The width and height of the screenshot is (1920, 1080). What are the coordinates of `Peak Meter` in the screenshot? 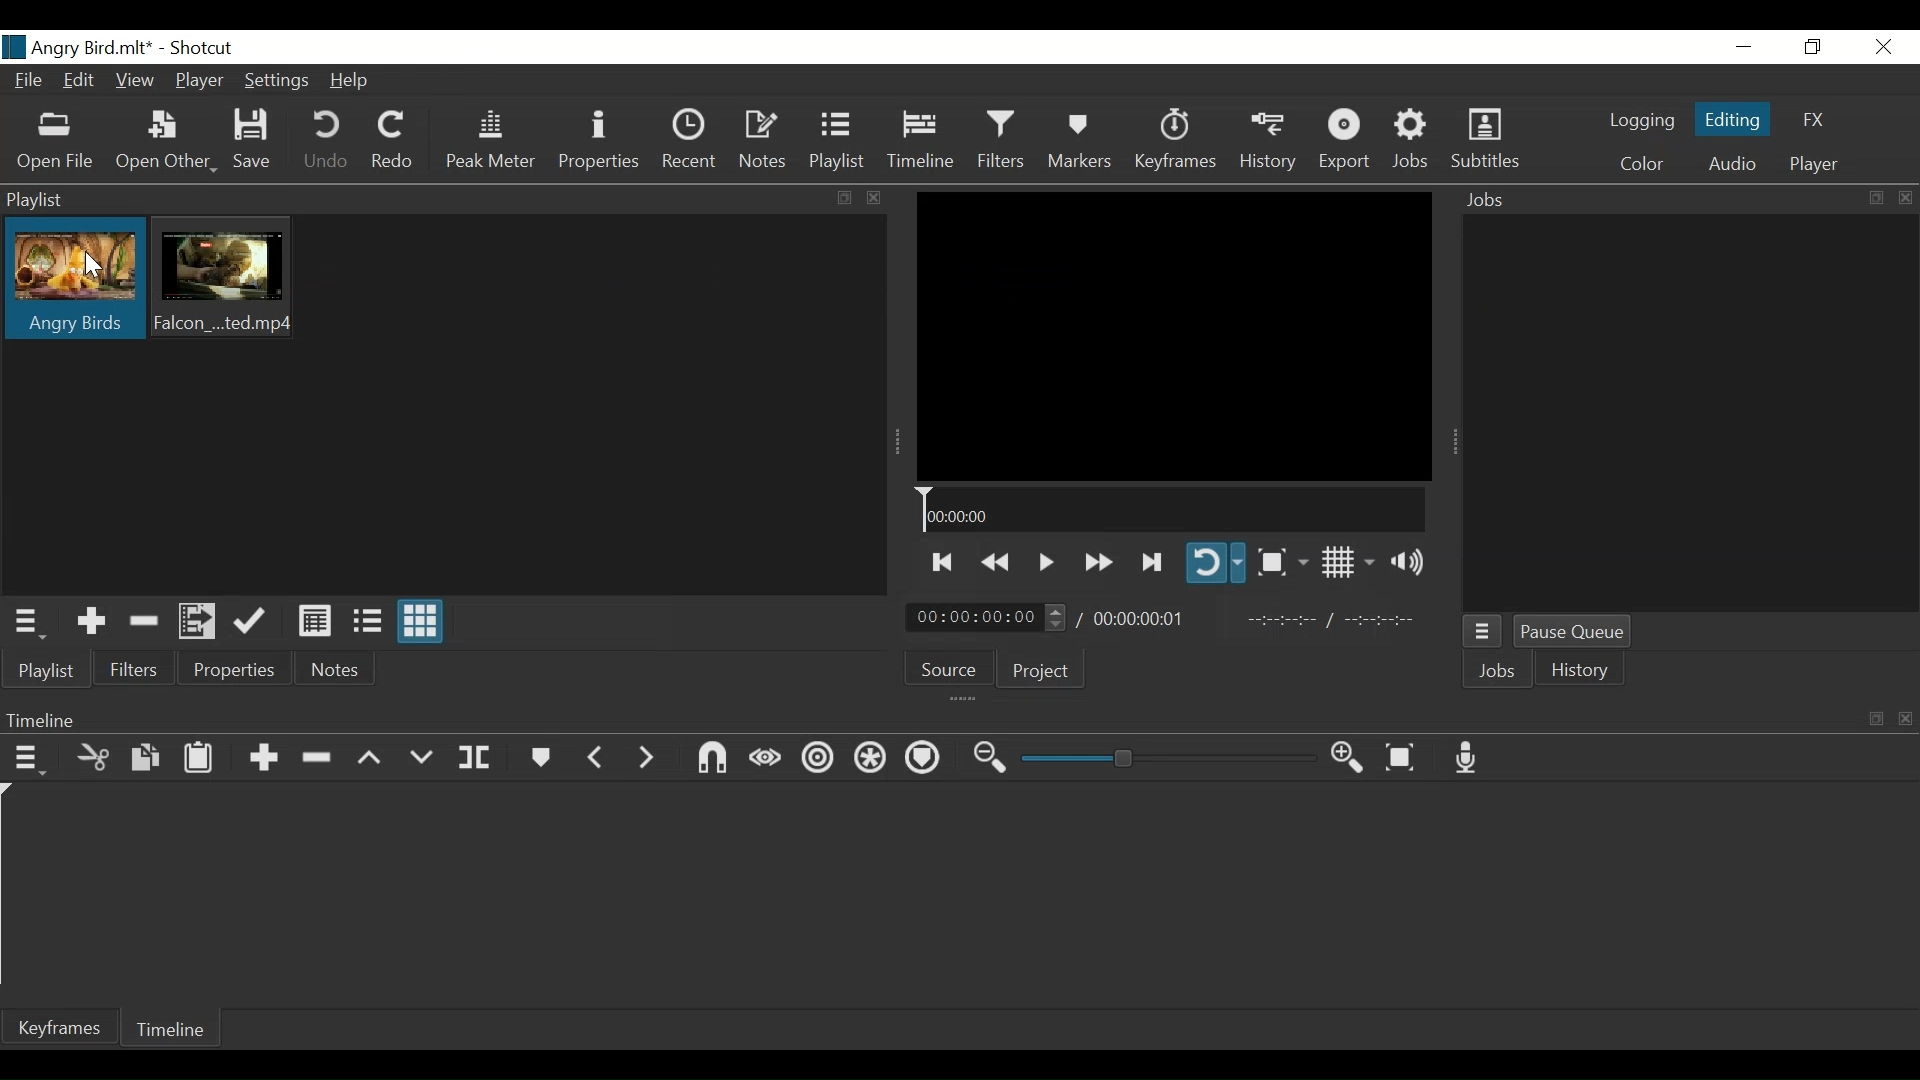 It's located at (490, 143).